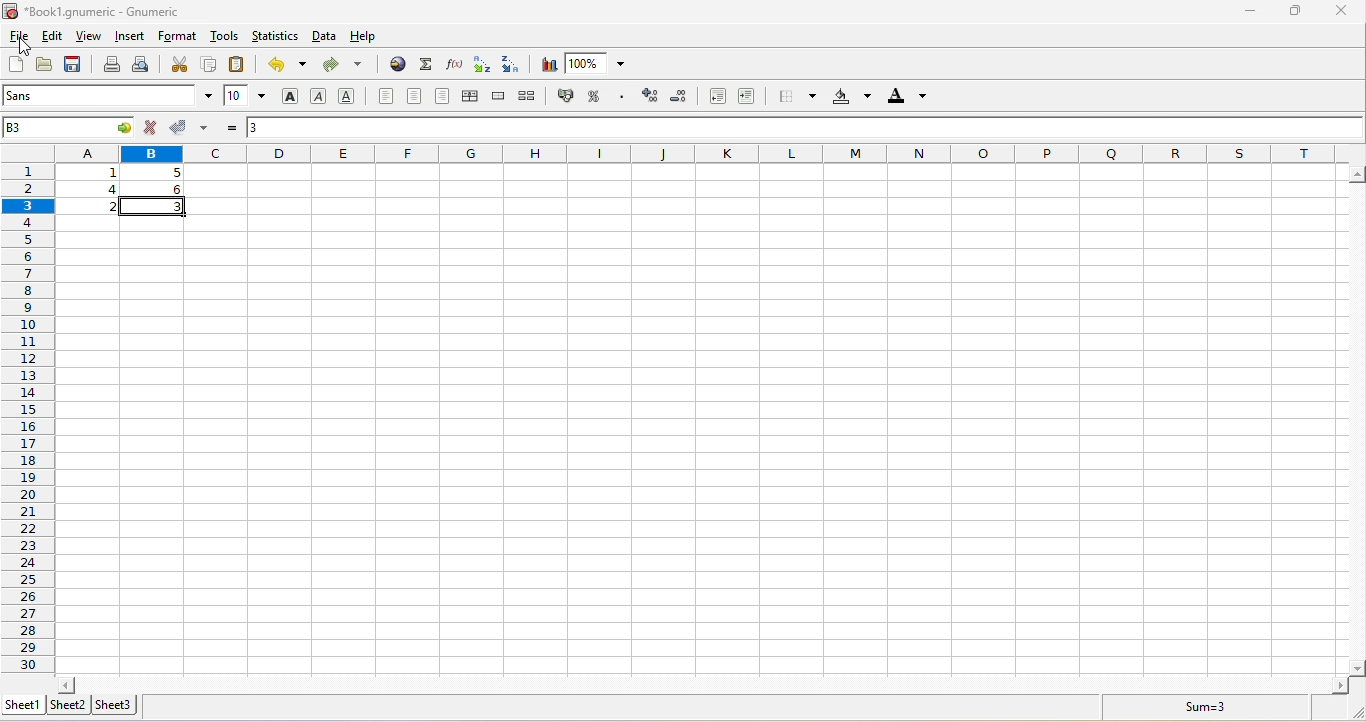  What do you see at coordinates (595, 95) in the screenshot?
I see `percentage` at bounding box center [595, 95].